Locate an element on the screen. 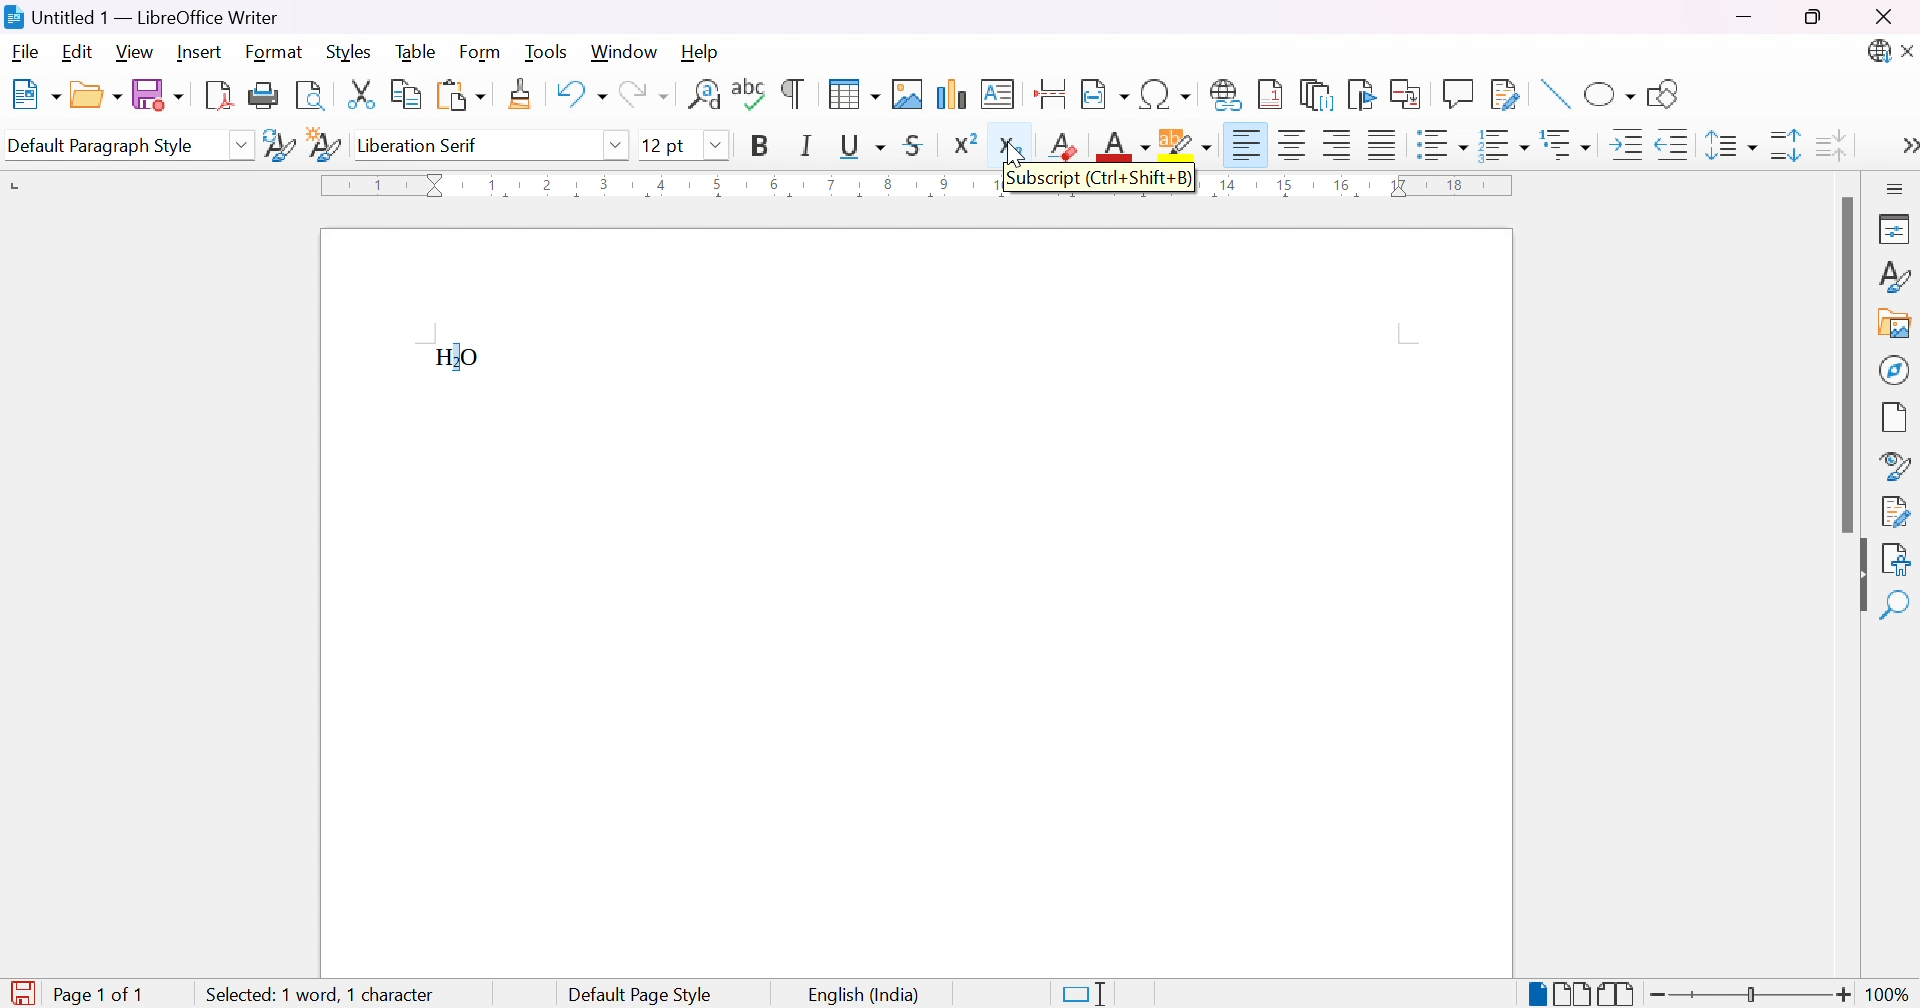 The image size is (1920, 1008). Increase paragraph spacing is located at coordinates (1788, 145).